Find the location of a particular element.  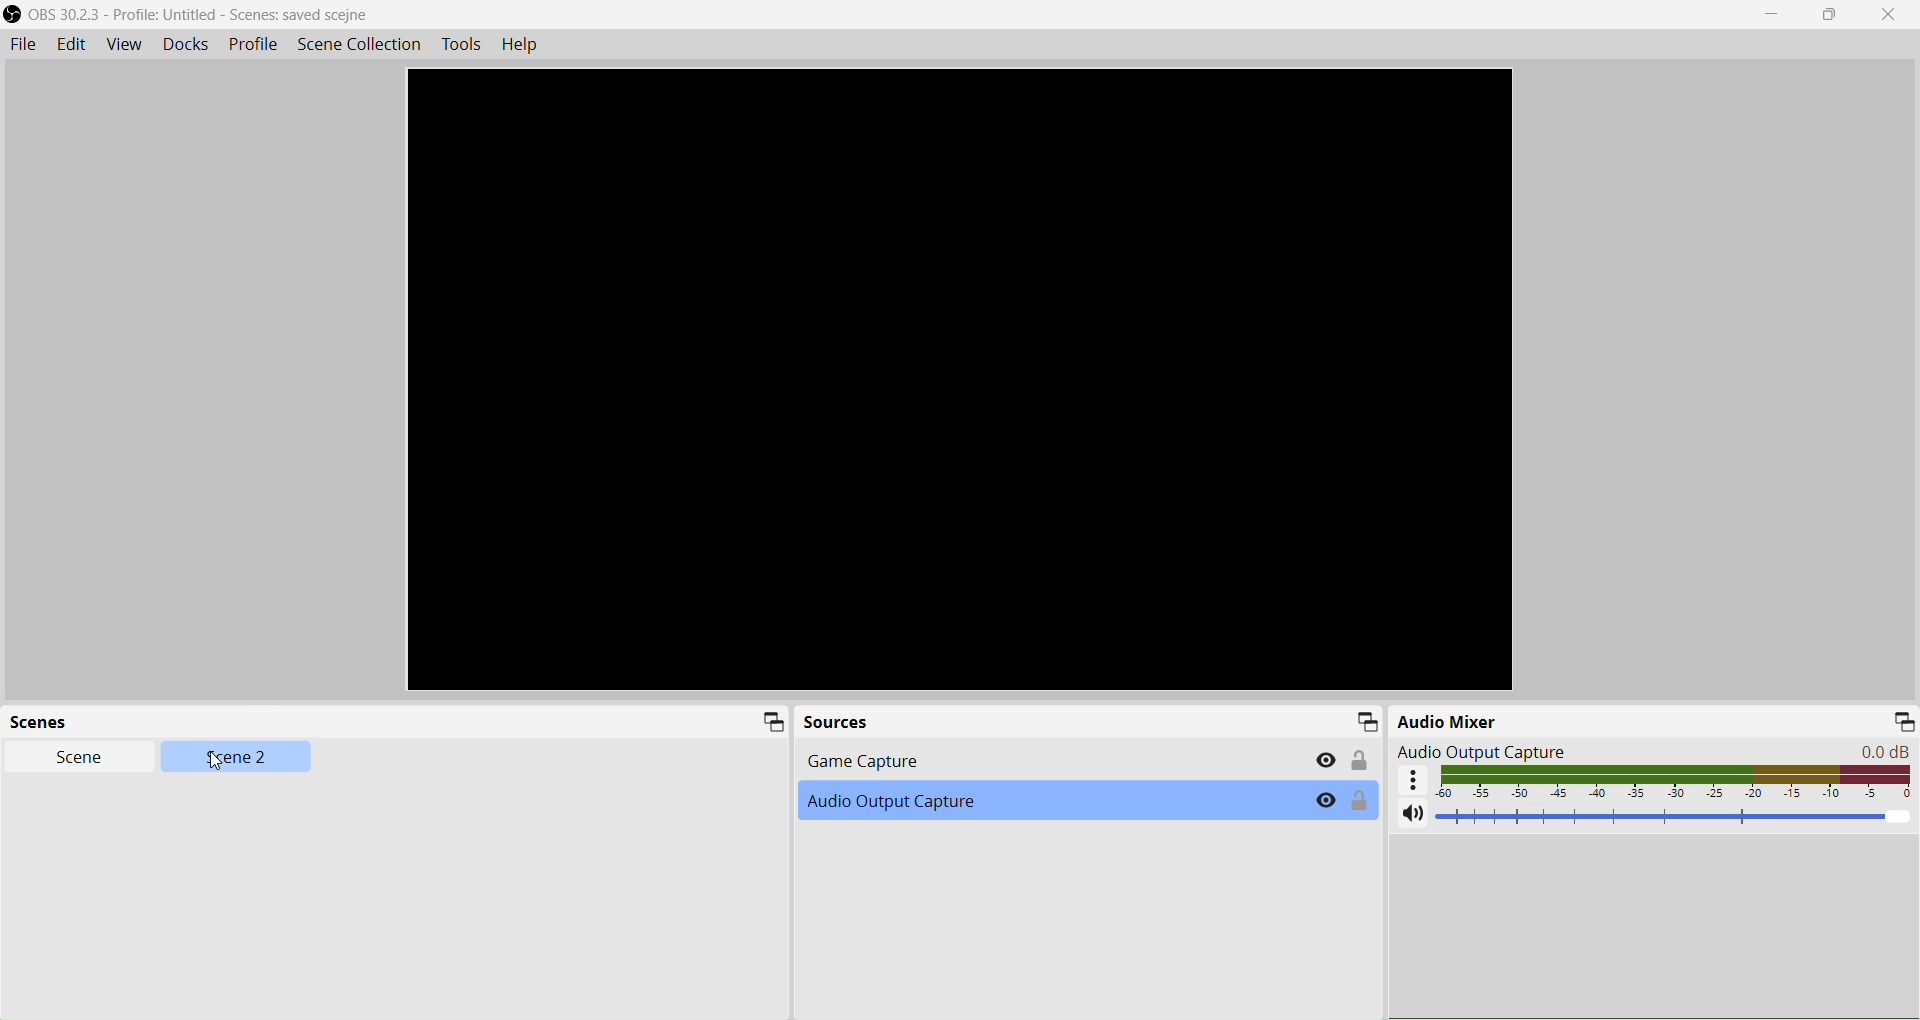

Minimize is located at coordinates (1904, 721).